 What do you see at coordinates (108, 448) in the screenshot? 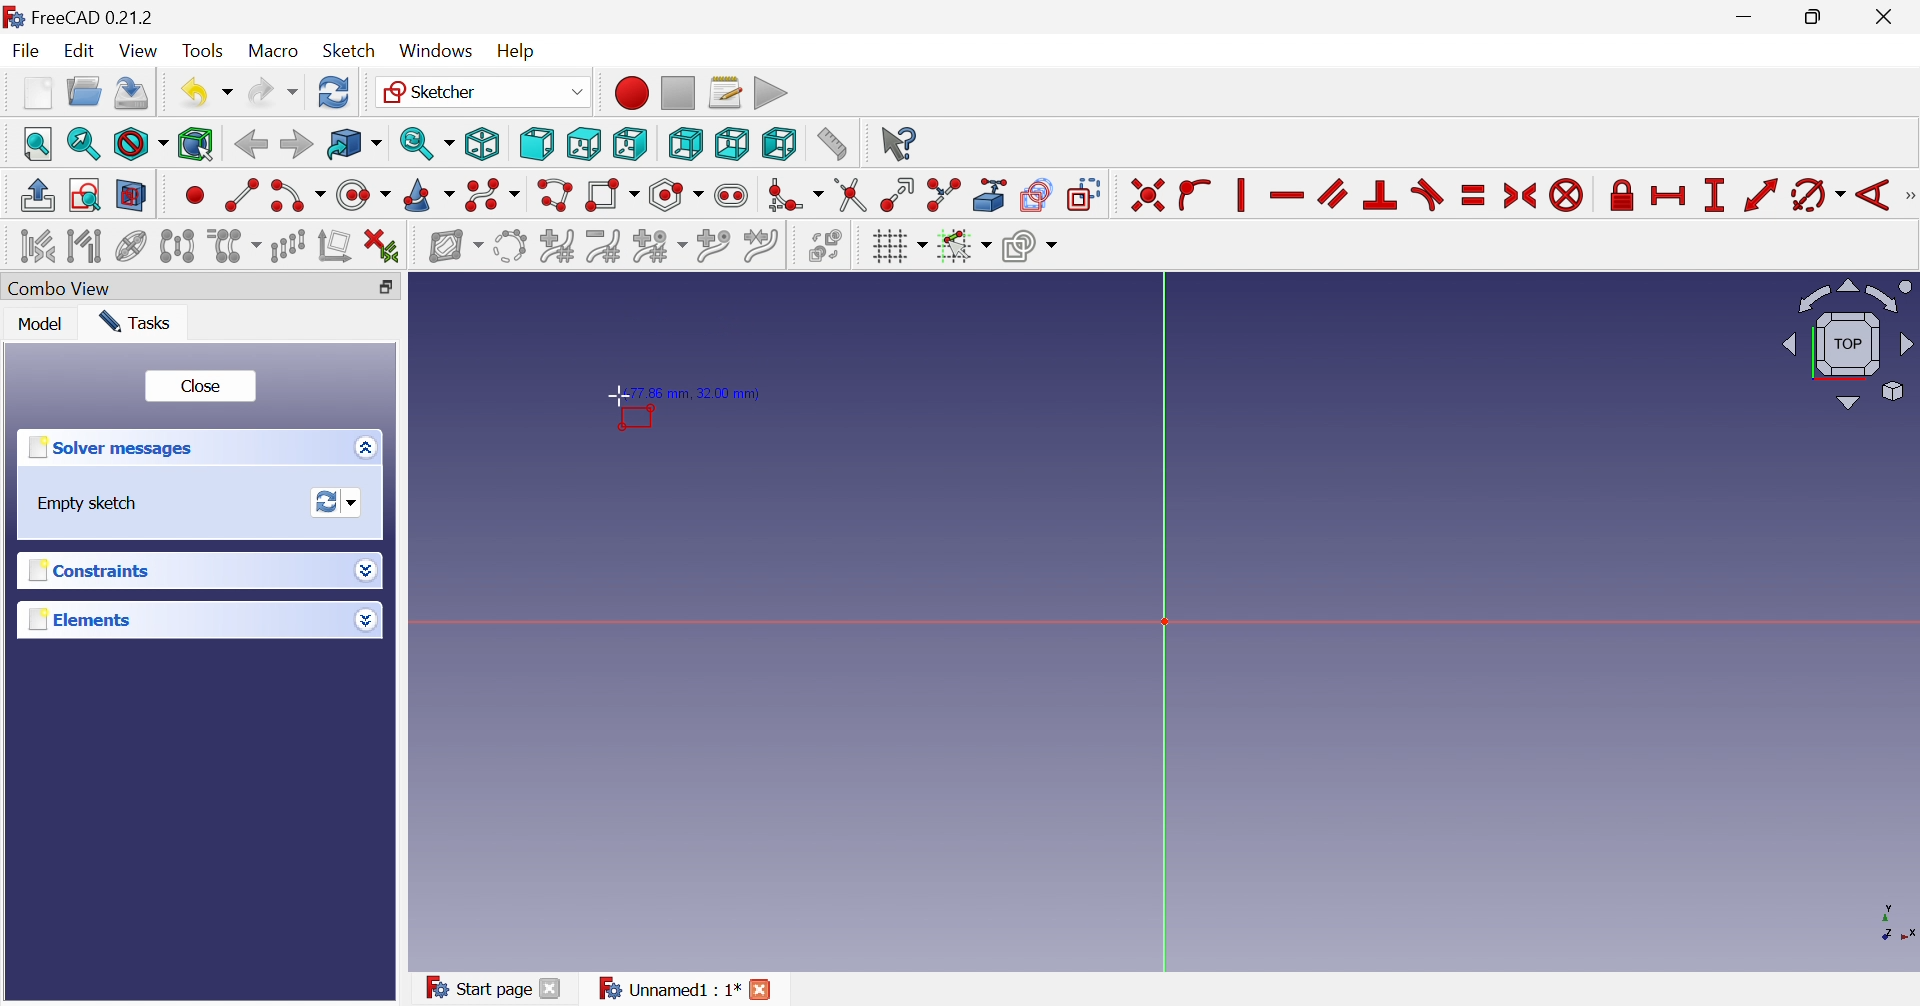
I see `Solver messages` at bounding box center [108, 448].